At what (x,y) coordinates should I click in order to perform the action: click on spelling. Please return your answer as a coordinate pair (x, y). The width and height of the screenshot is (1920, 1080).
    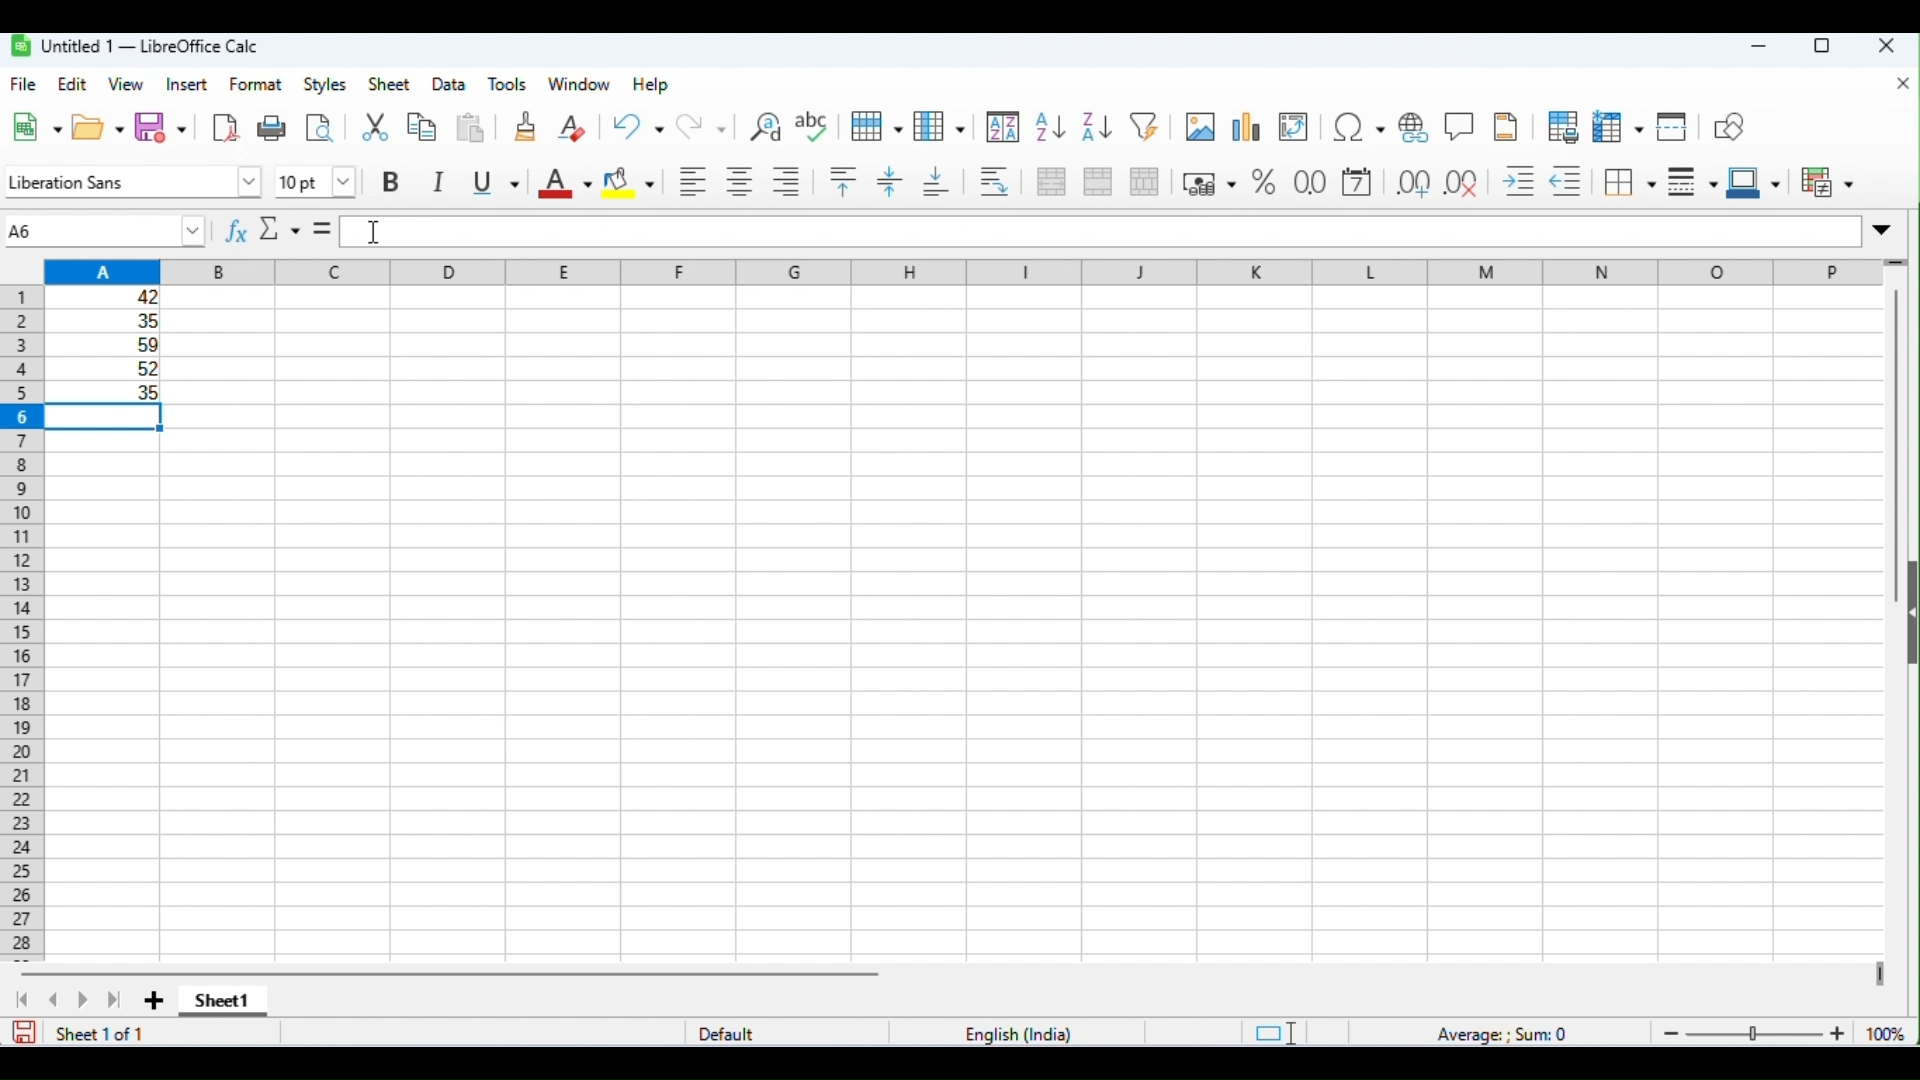
    Looking at the image, I should click on (814, 127).